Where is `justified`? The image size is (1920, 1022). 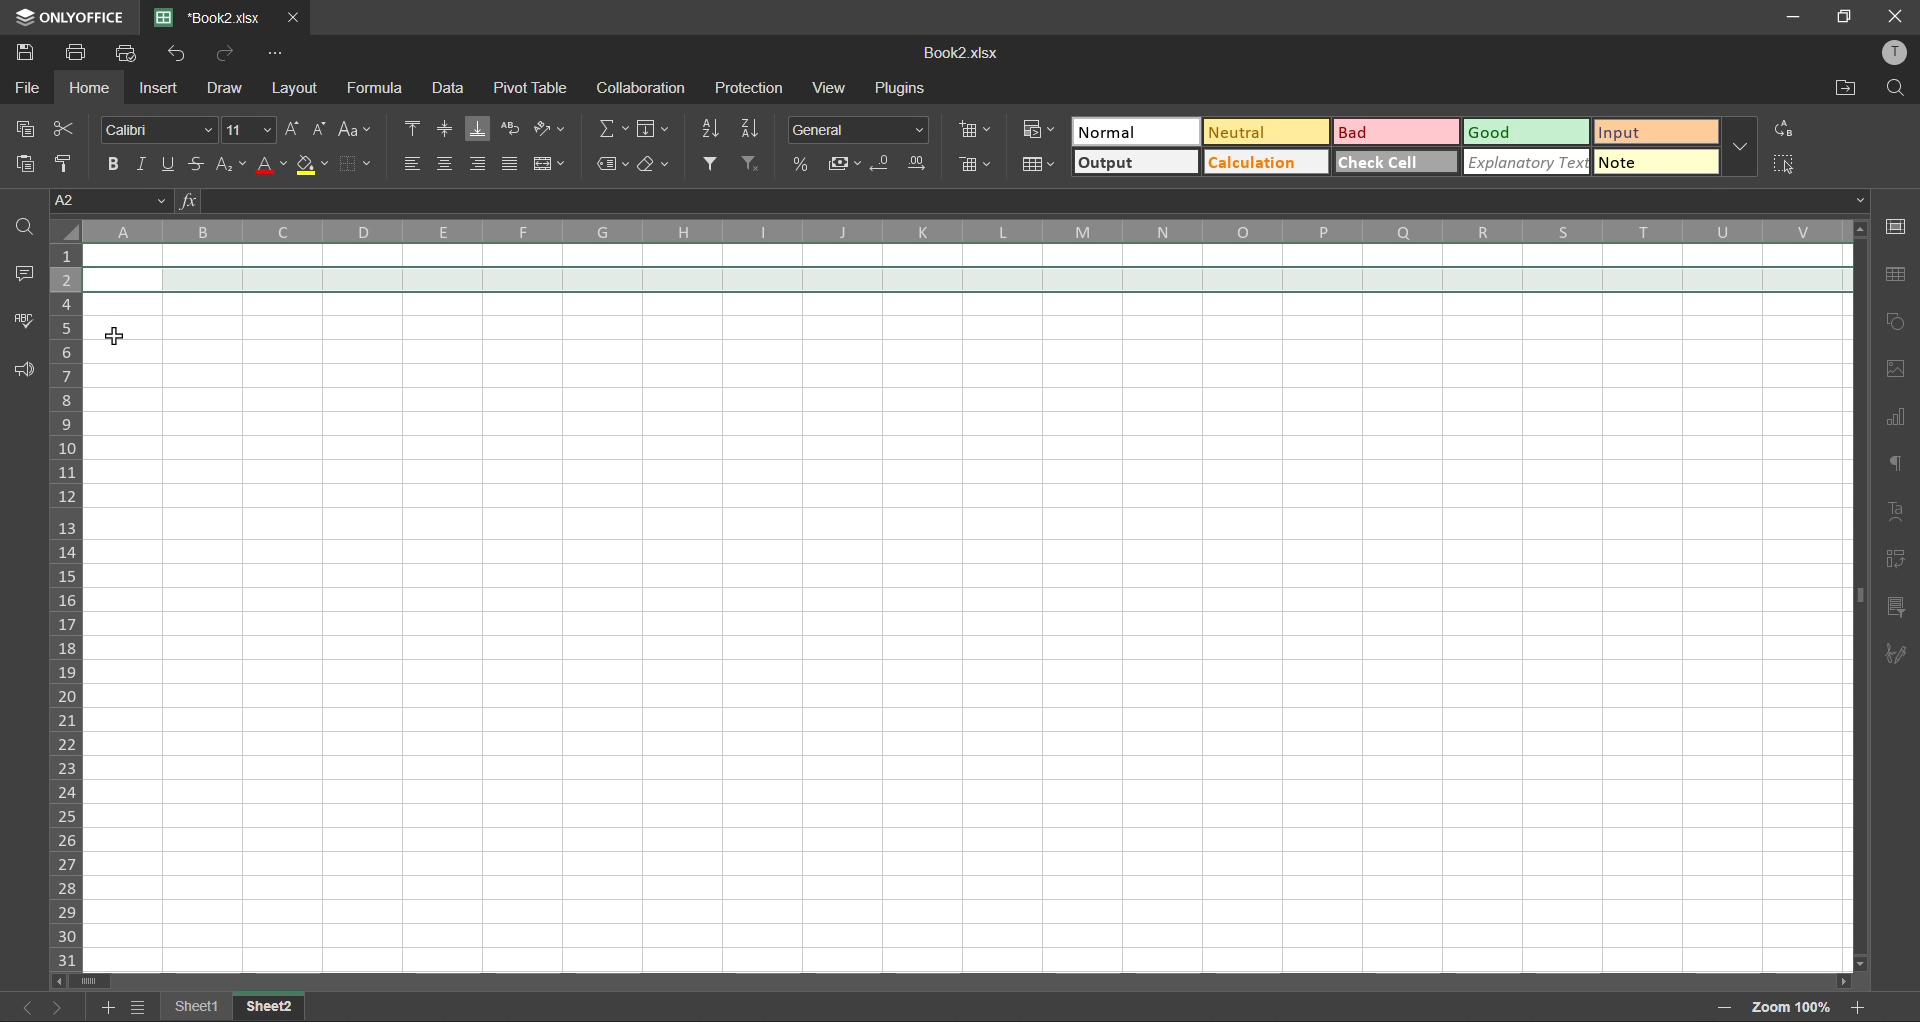 justified is located at coordinates (510, 163).